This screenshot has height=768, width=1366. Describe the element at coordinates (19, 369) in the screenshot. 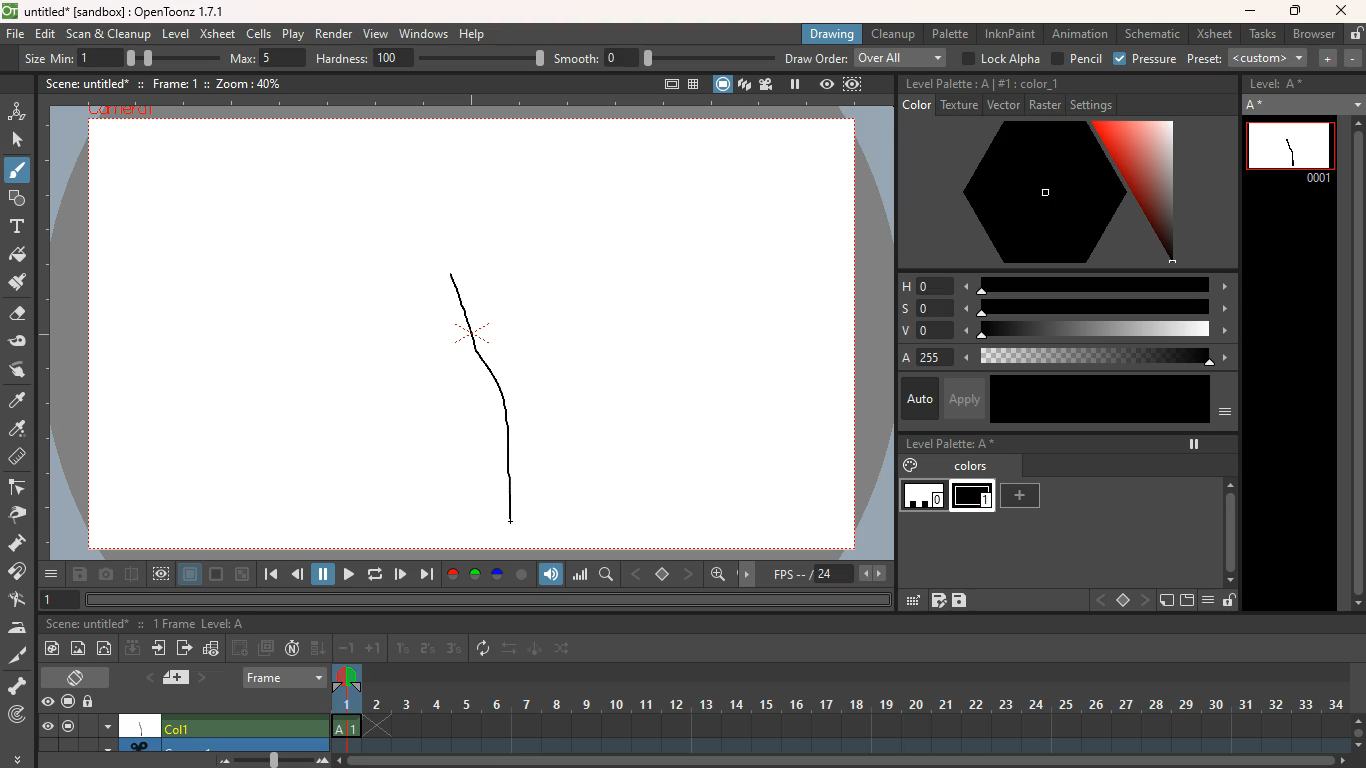

I see `swap` at that location.